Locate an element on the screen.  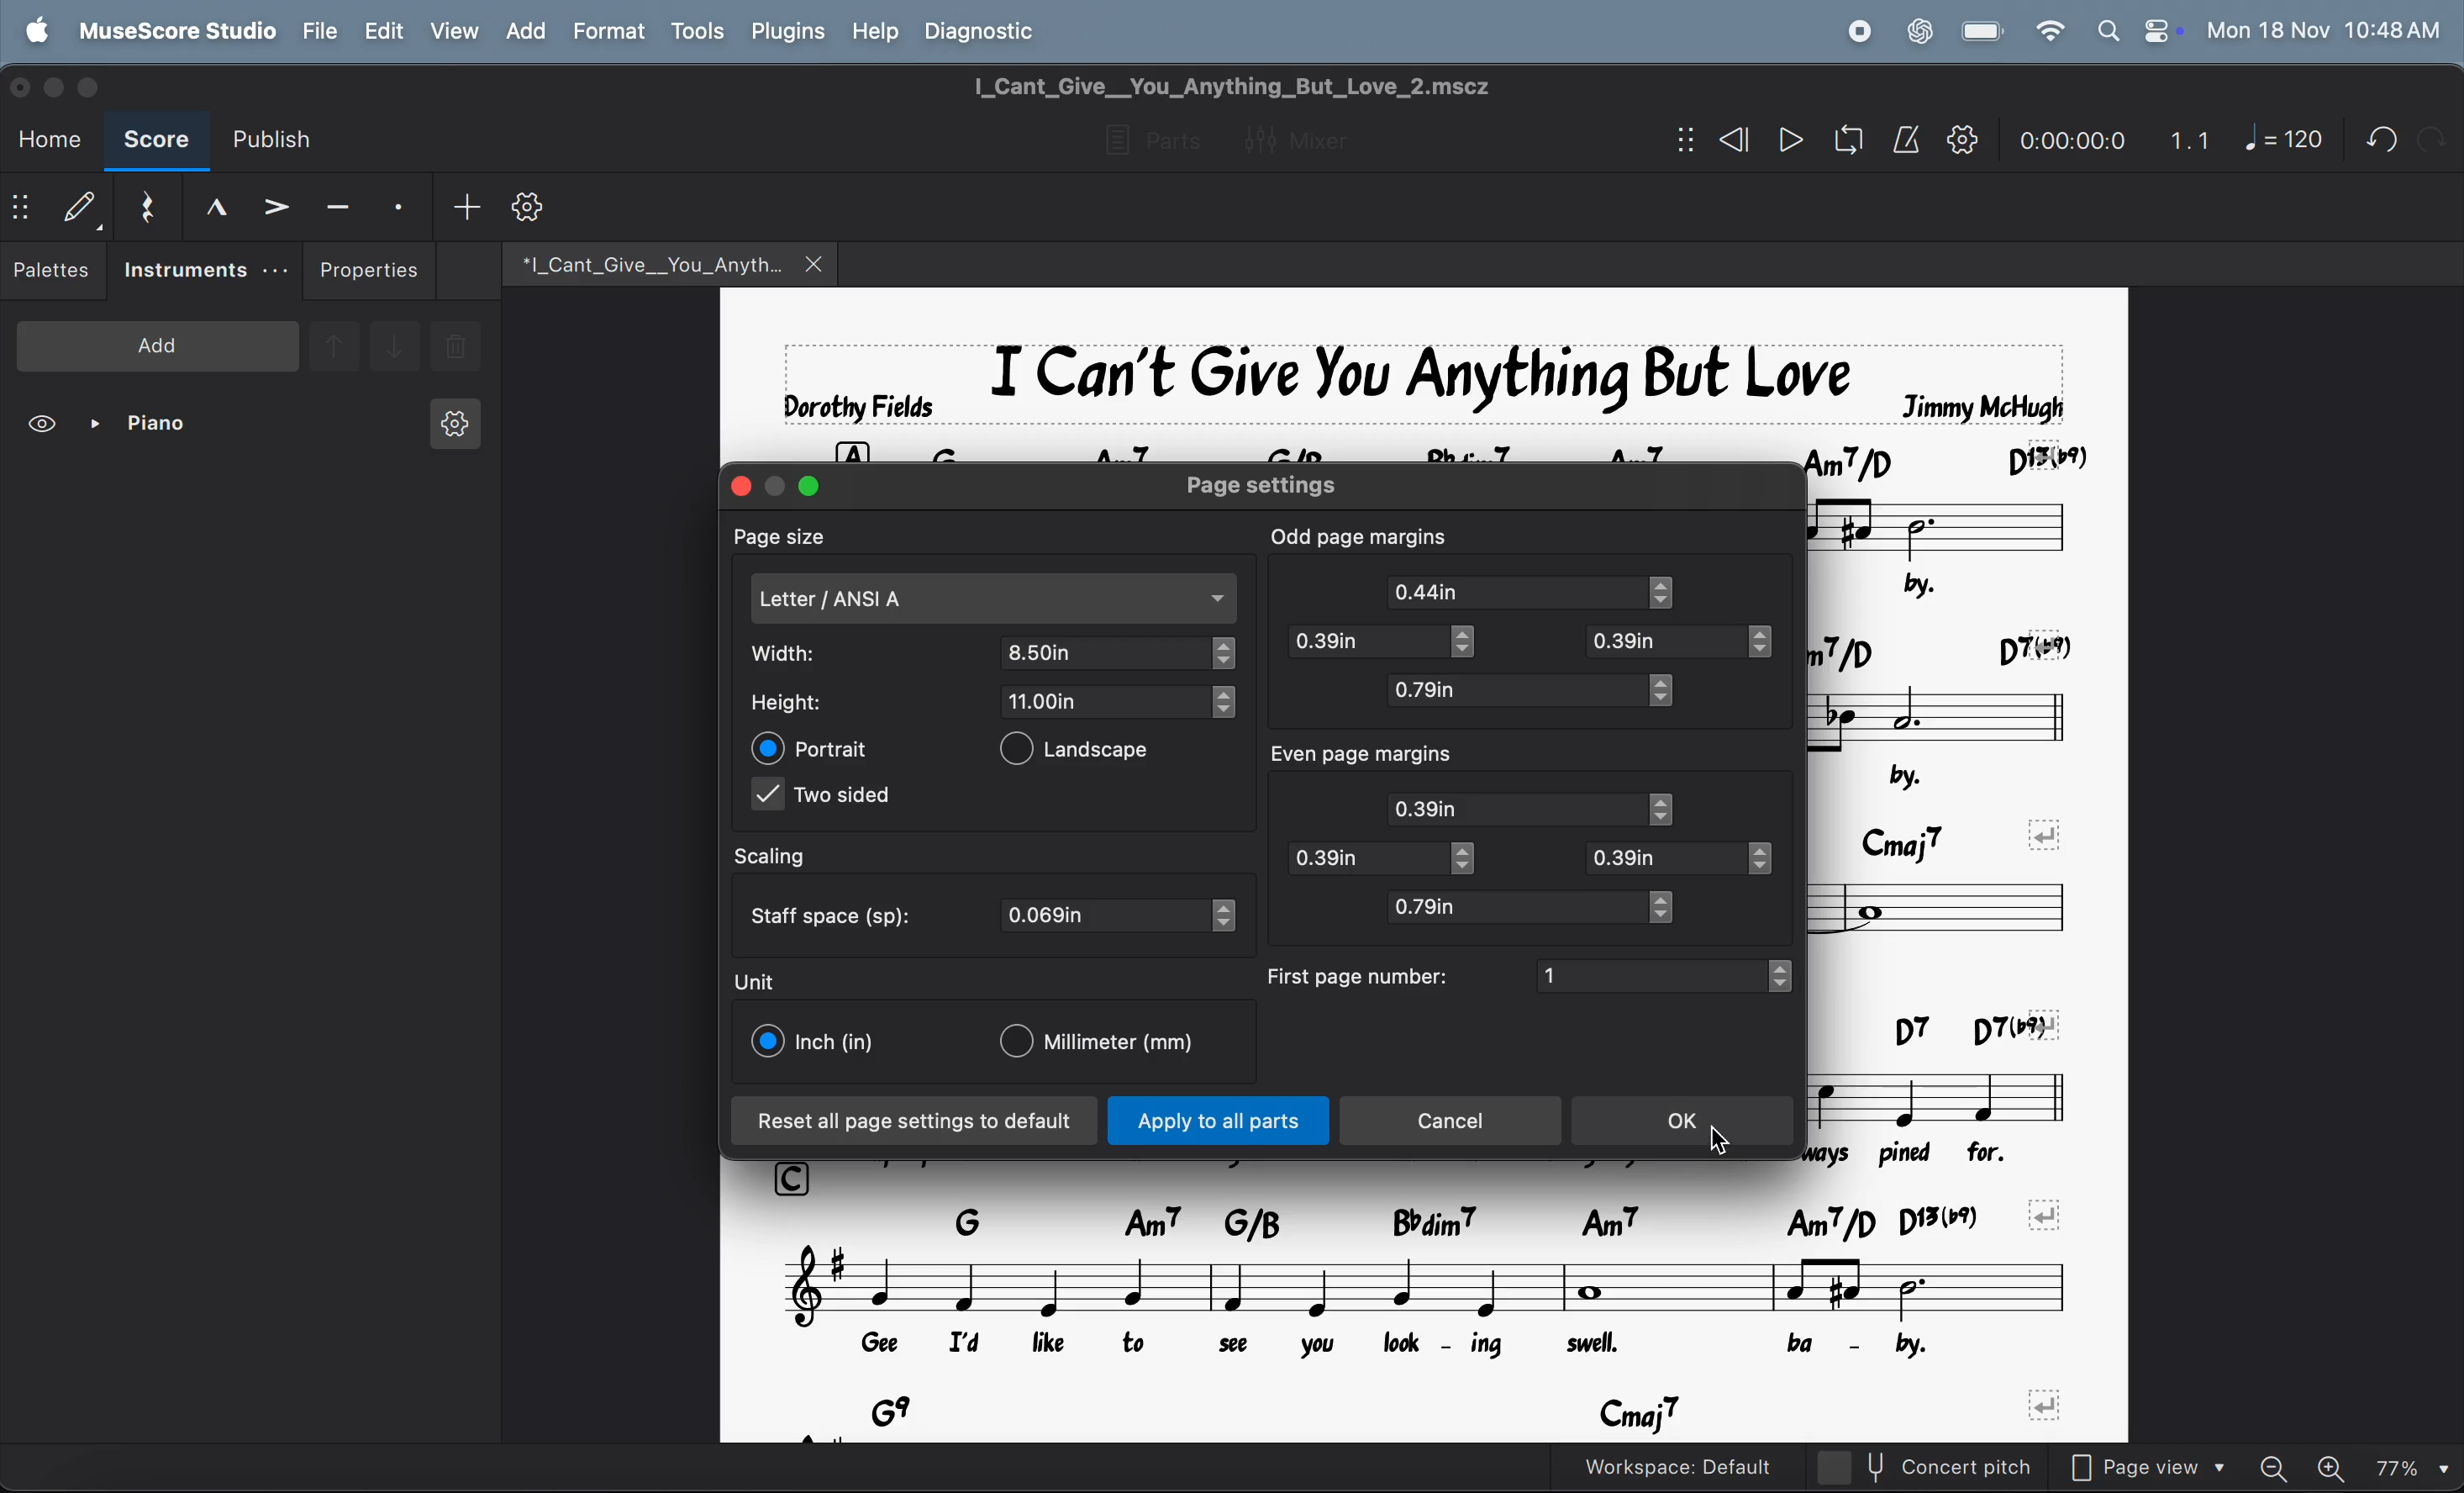
ok is located at coordinates (1687, 1123).